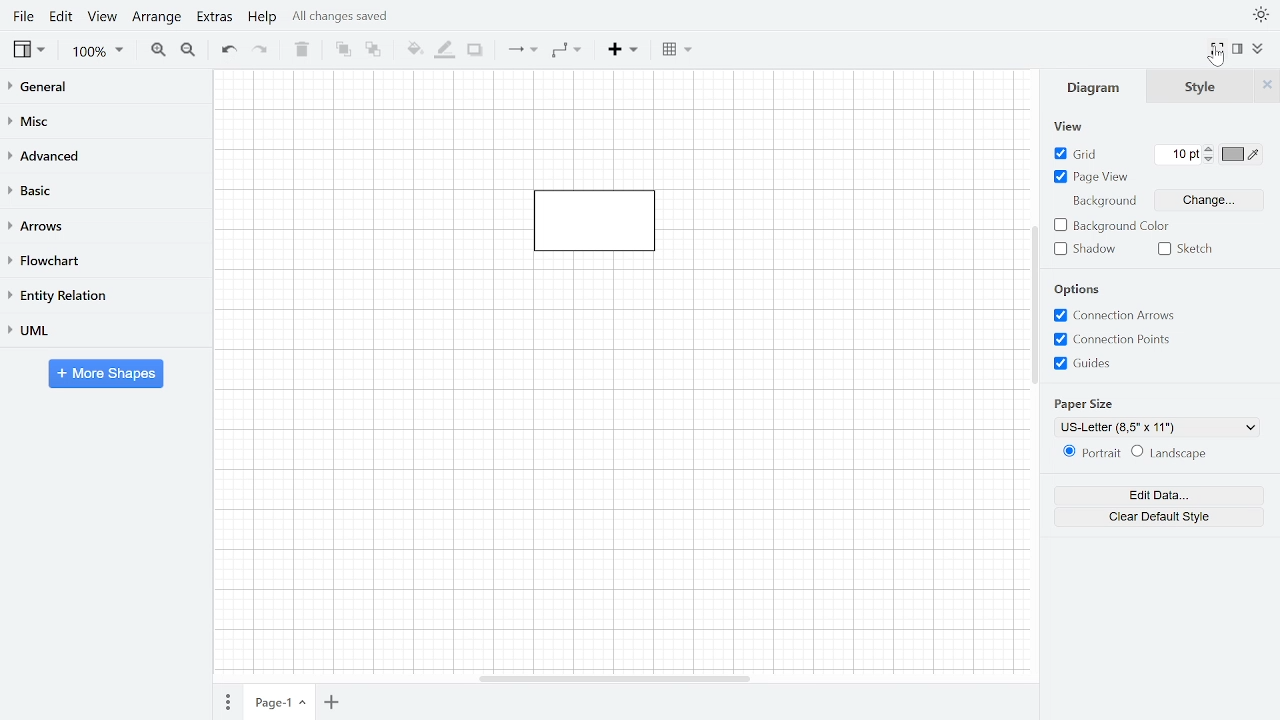  What do you see at coordinates (103, 88) in the screenshot?
I see `General` at bounding box center [103, 88].